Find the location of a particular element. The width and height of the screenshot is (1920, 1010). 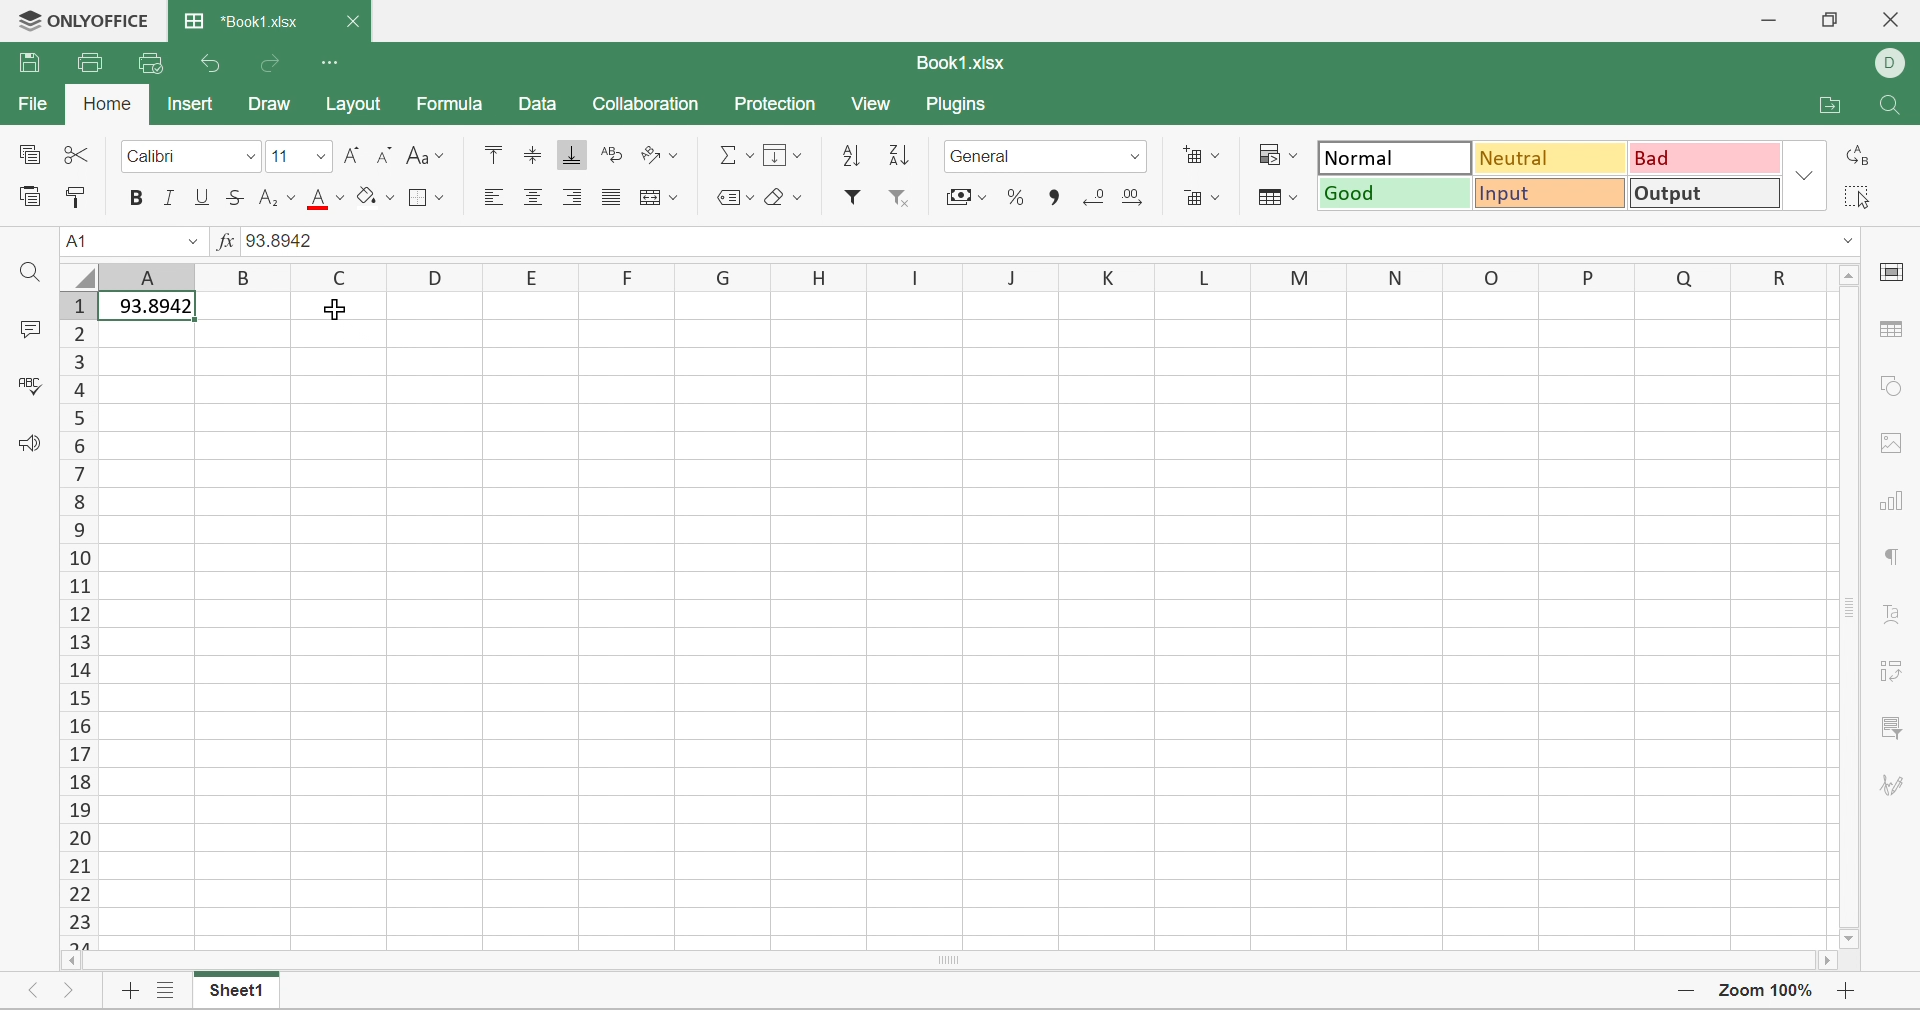

Align Right is located at coordinates (573, 194).